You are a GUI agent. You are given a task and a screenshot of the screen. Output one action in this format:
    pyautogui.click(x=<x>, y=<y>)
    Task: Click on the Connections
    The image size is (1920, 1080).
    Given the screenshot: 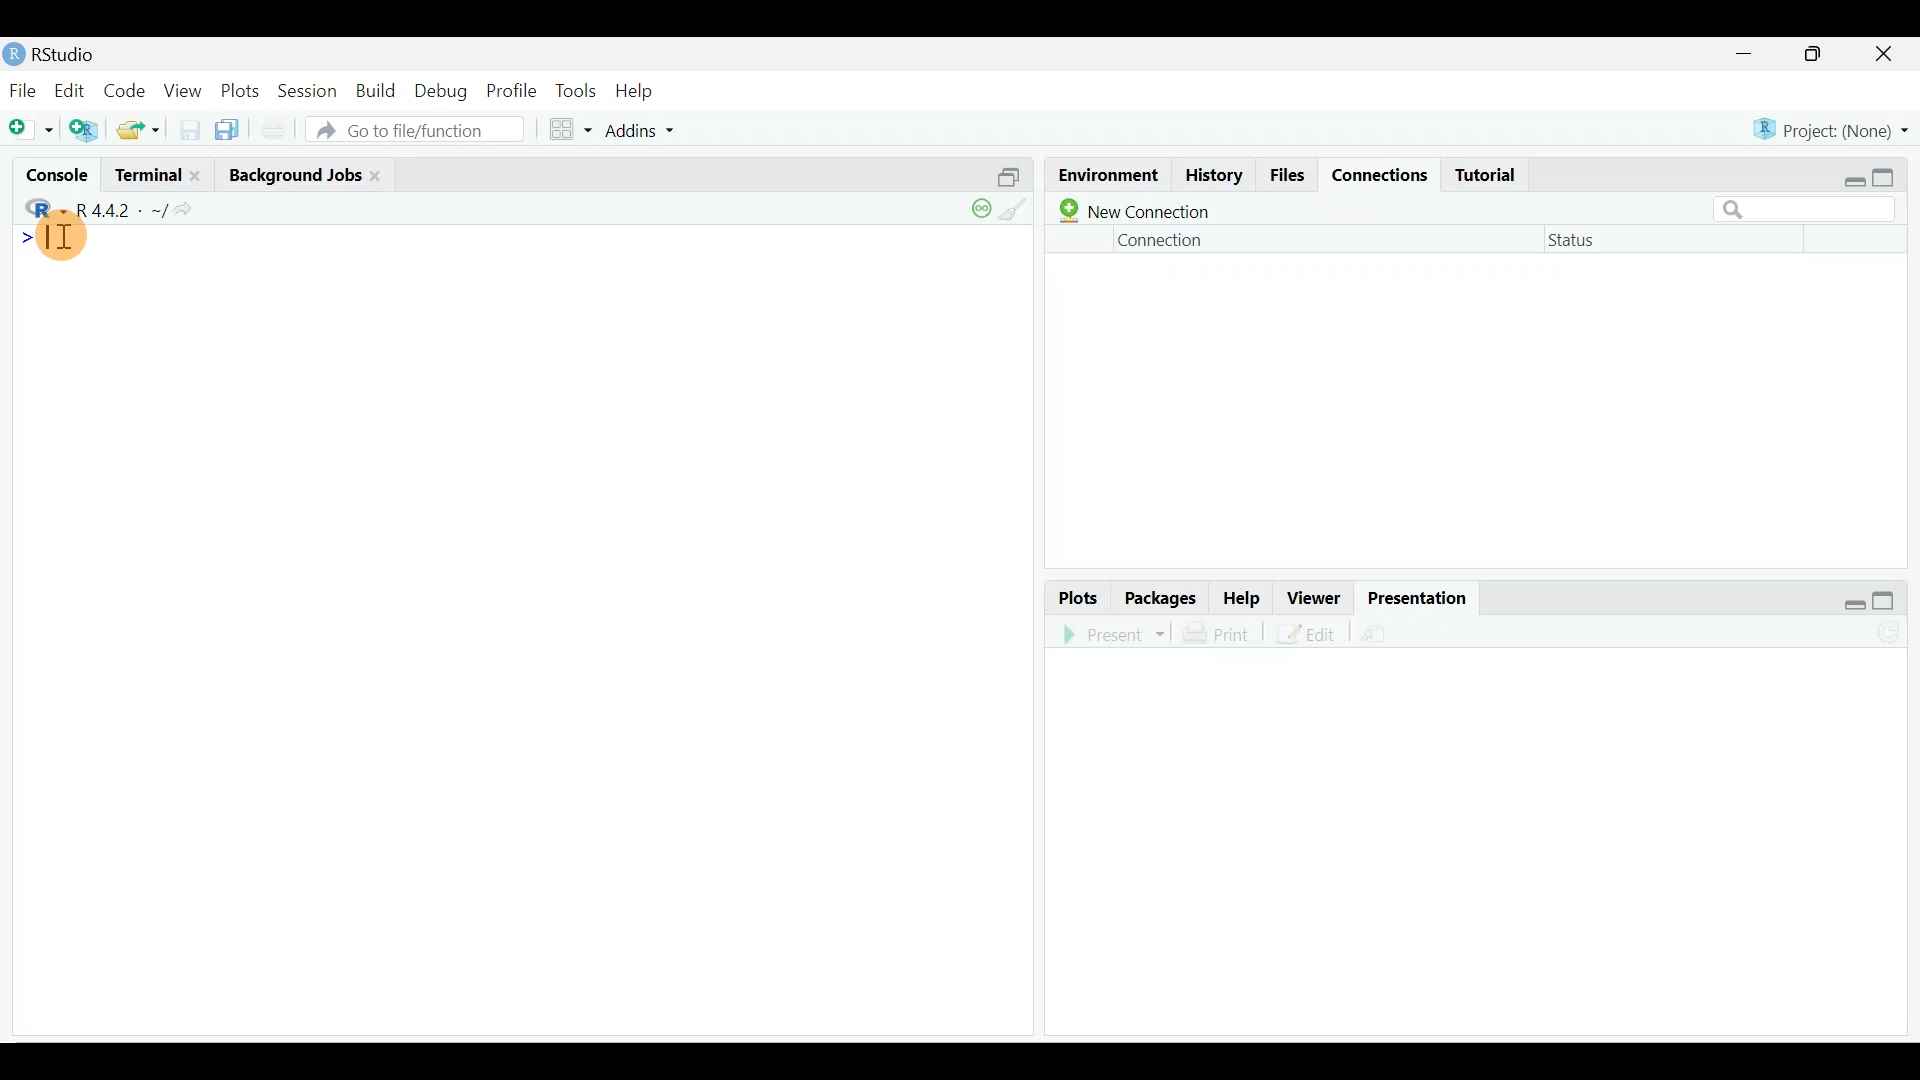 What is the action you would take?
    pyautogui.click(x=1374, y=170)
    